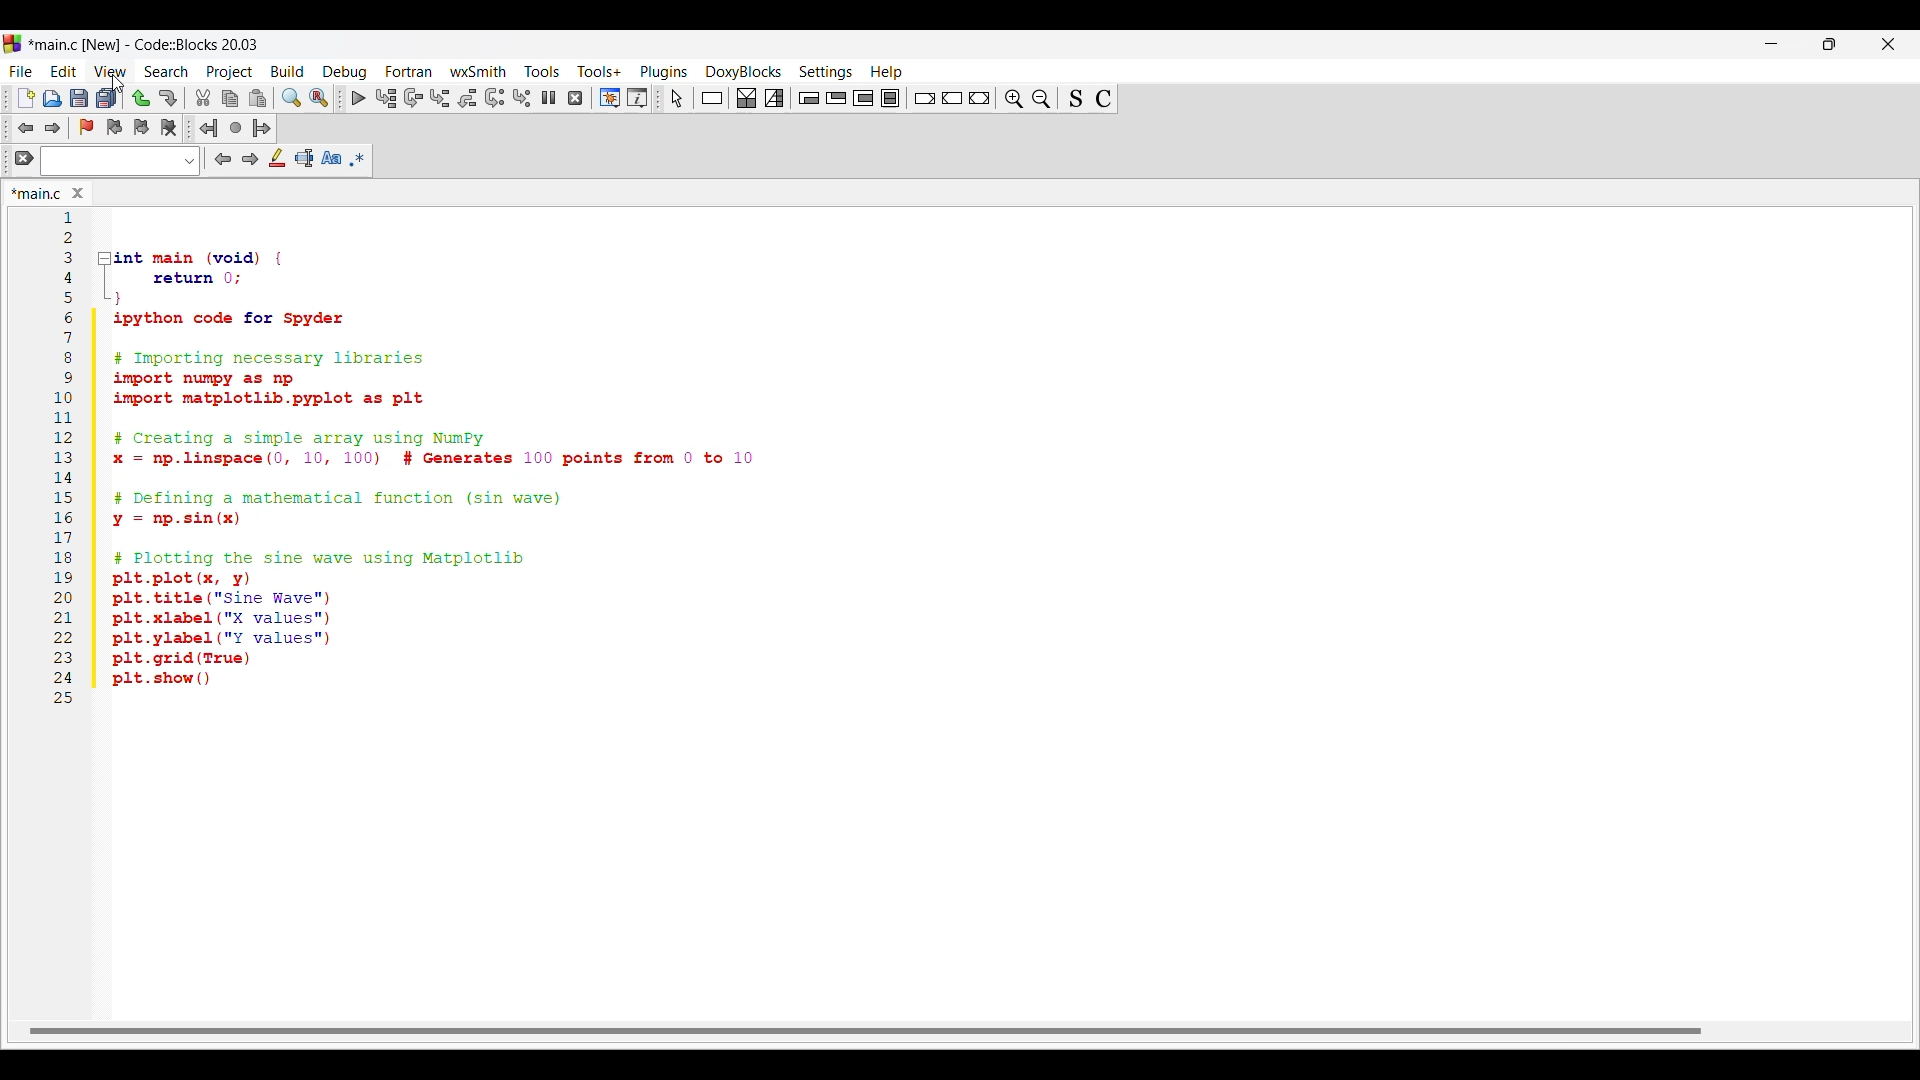 This screenshot has width=1920, height=1080. I want to click on Settings menu, so click(826, 73).